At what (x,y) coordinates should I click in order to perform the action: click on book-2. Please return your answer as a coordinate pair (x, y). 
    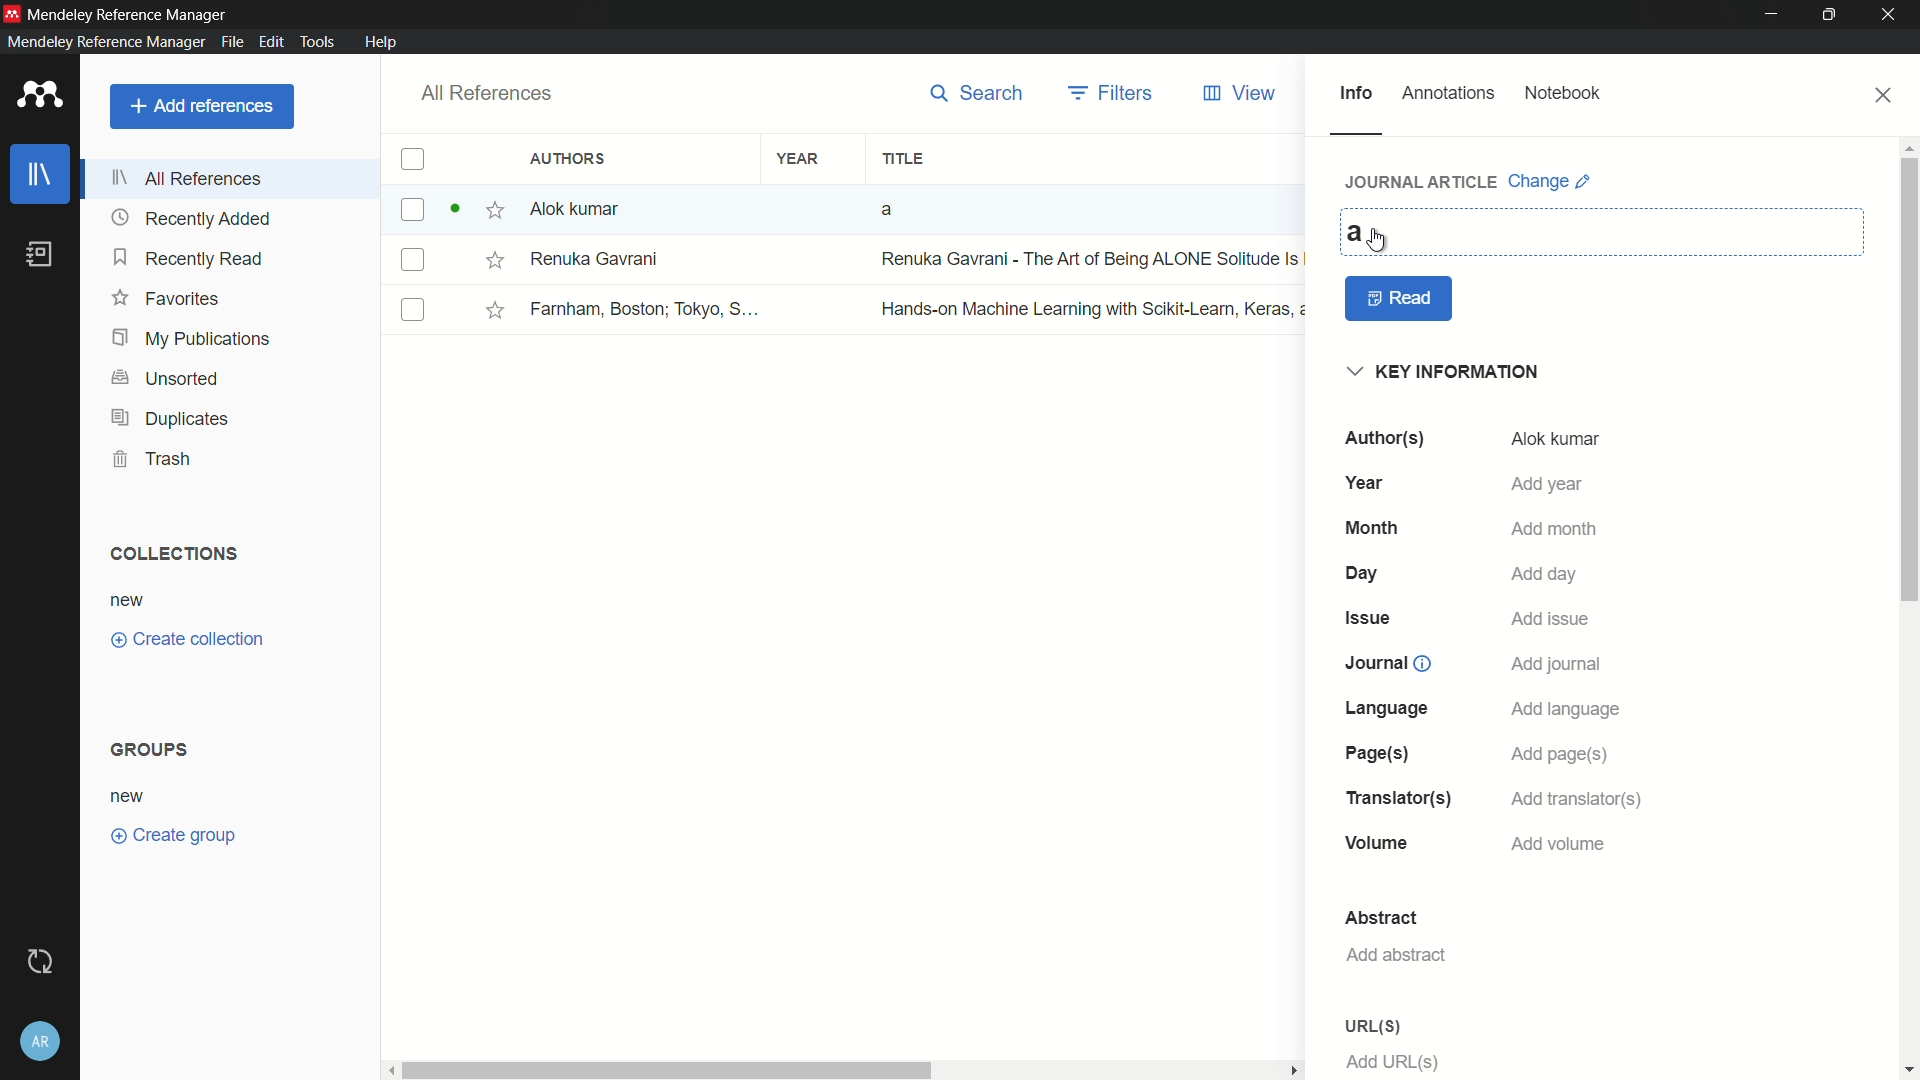
    Looking at the image, I should click on (849, 260).